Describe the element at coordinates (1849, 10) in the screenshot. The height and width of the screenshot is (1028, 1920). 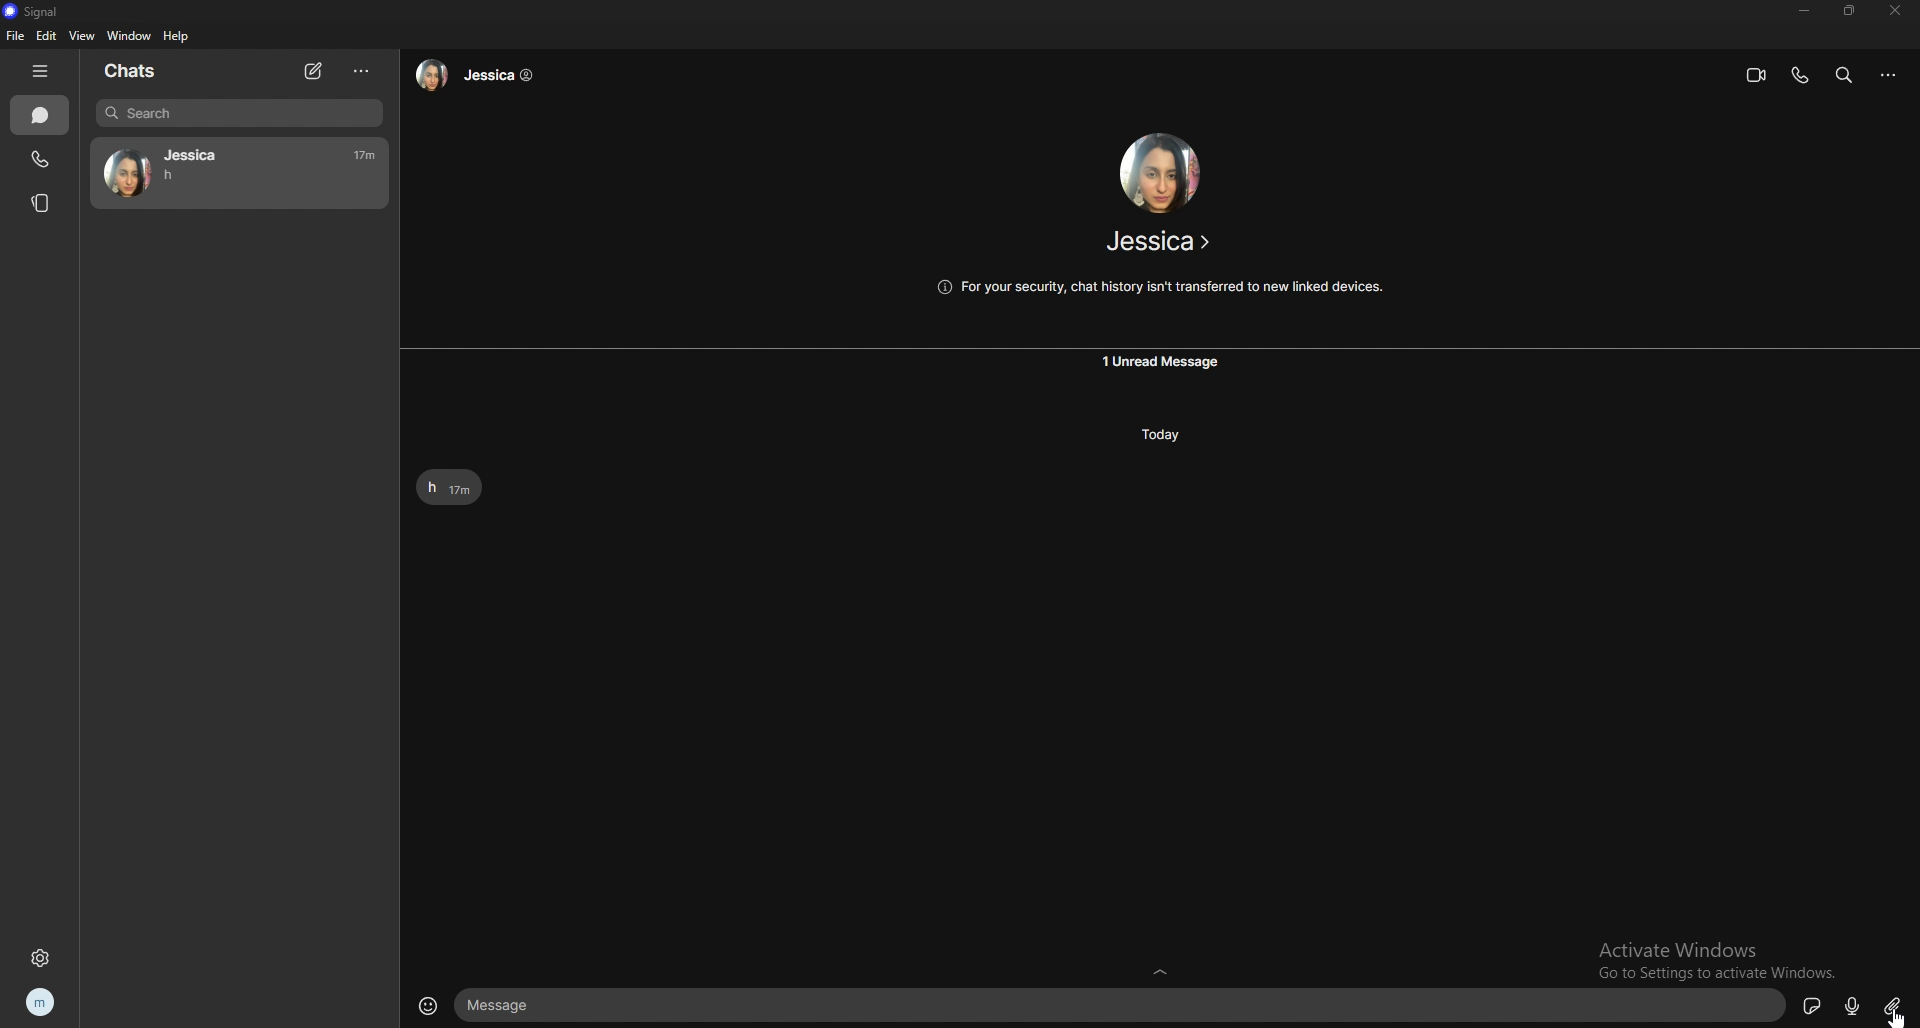
I see `resize` at that location.